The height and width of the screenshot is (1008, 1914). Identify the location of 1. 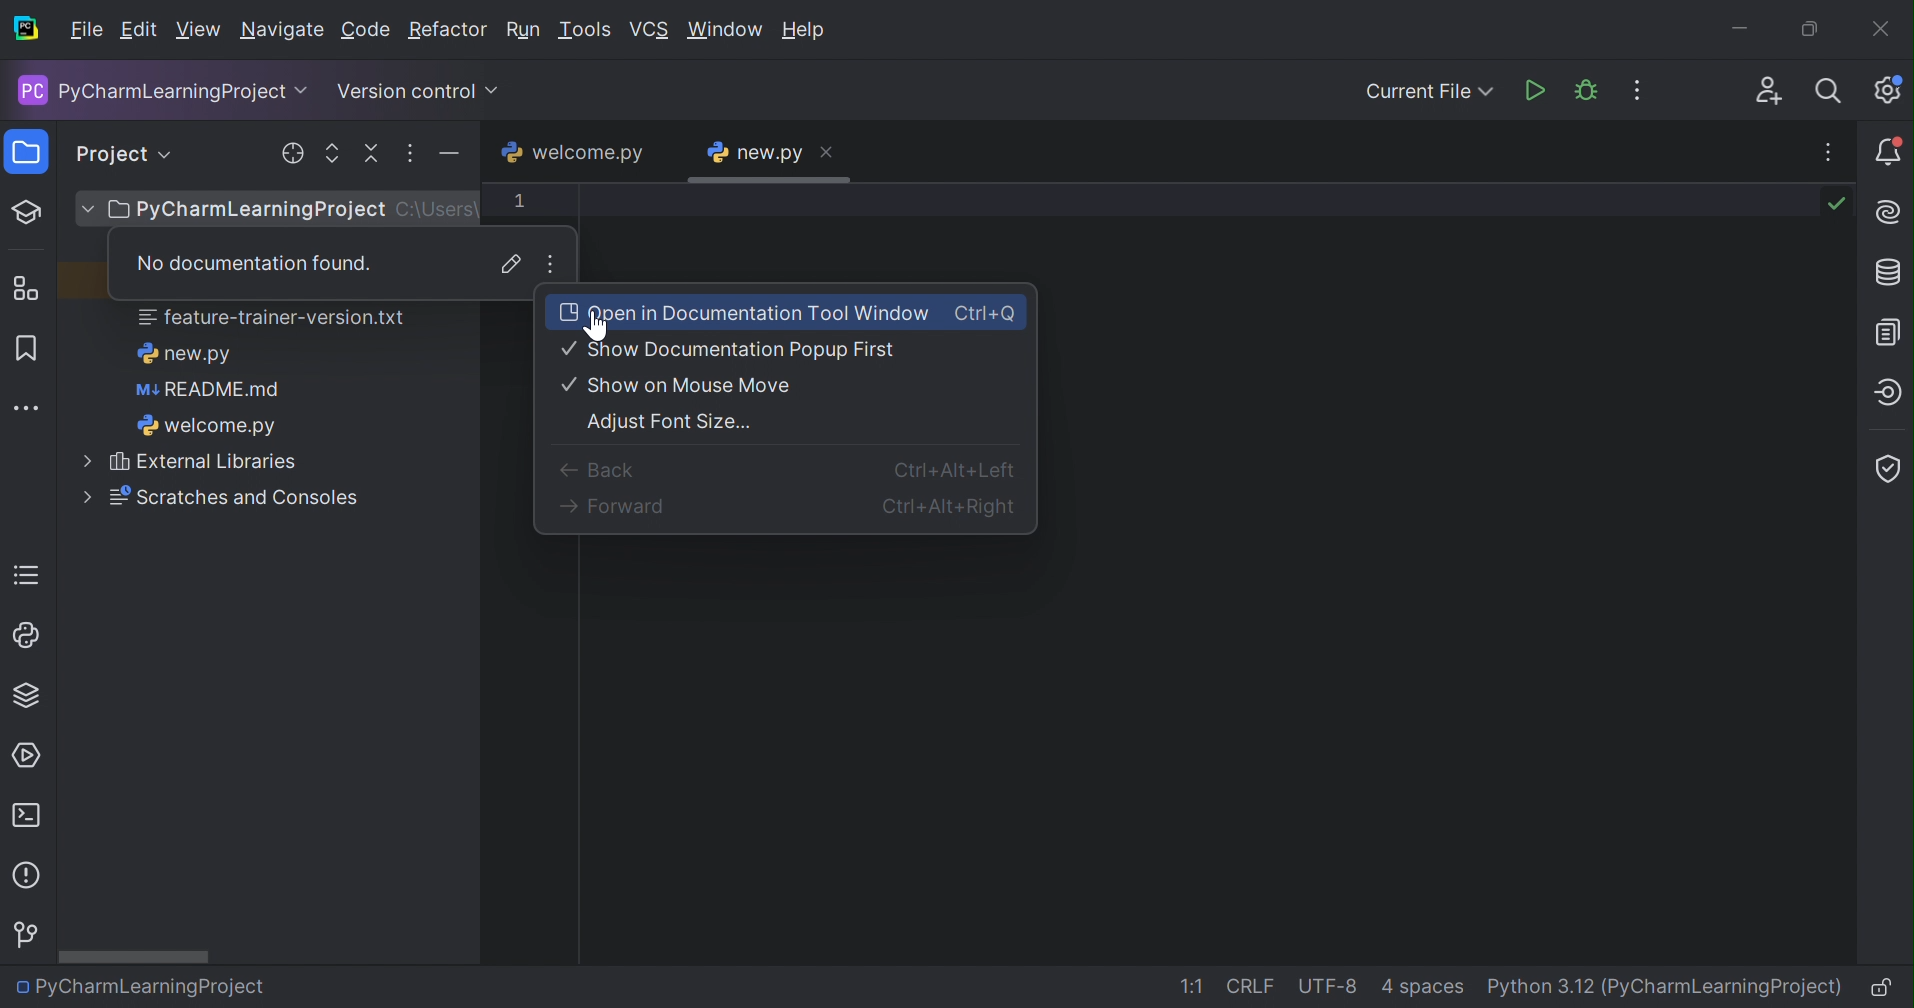
(519, 199).